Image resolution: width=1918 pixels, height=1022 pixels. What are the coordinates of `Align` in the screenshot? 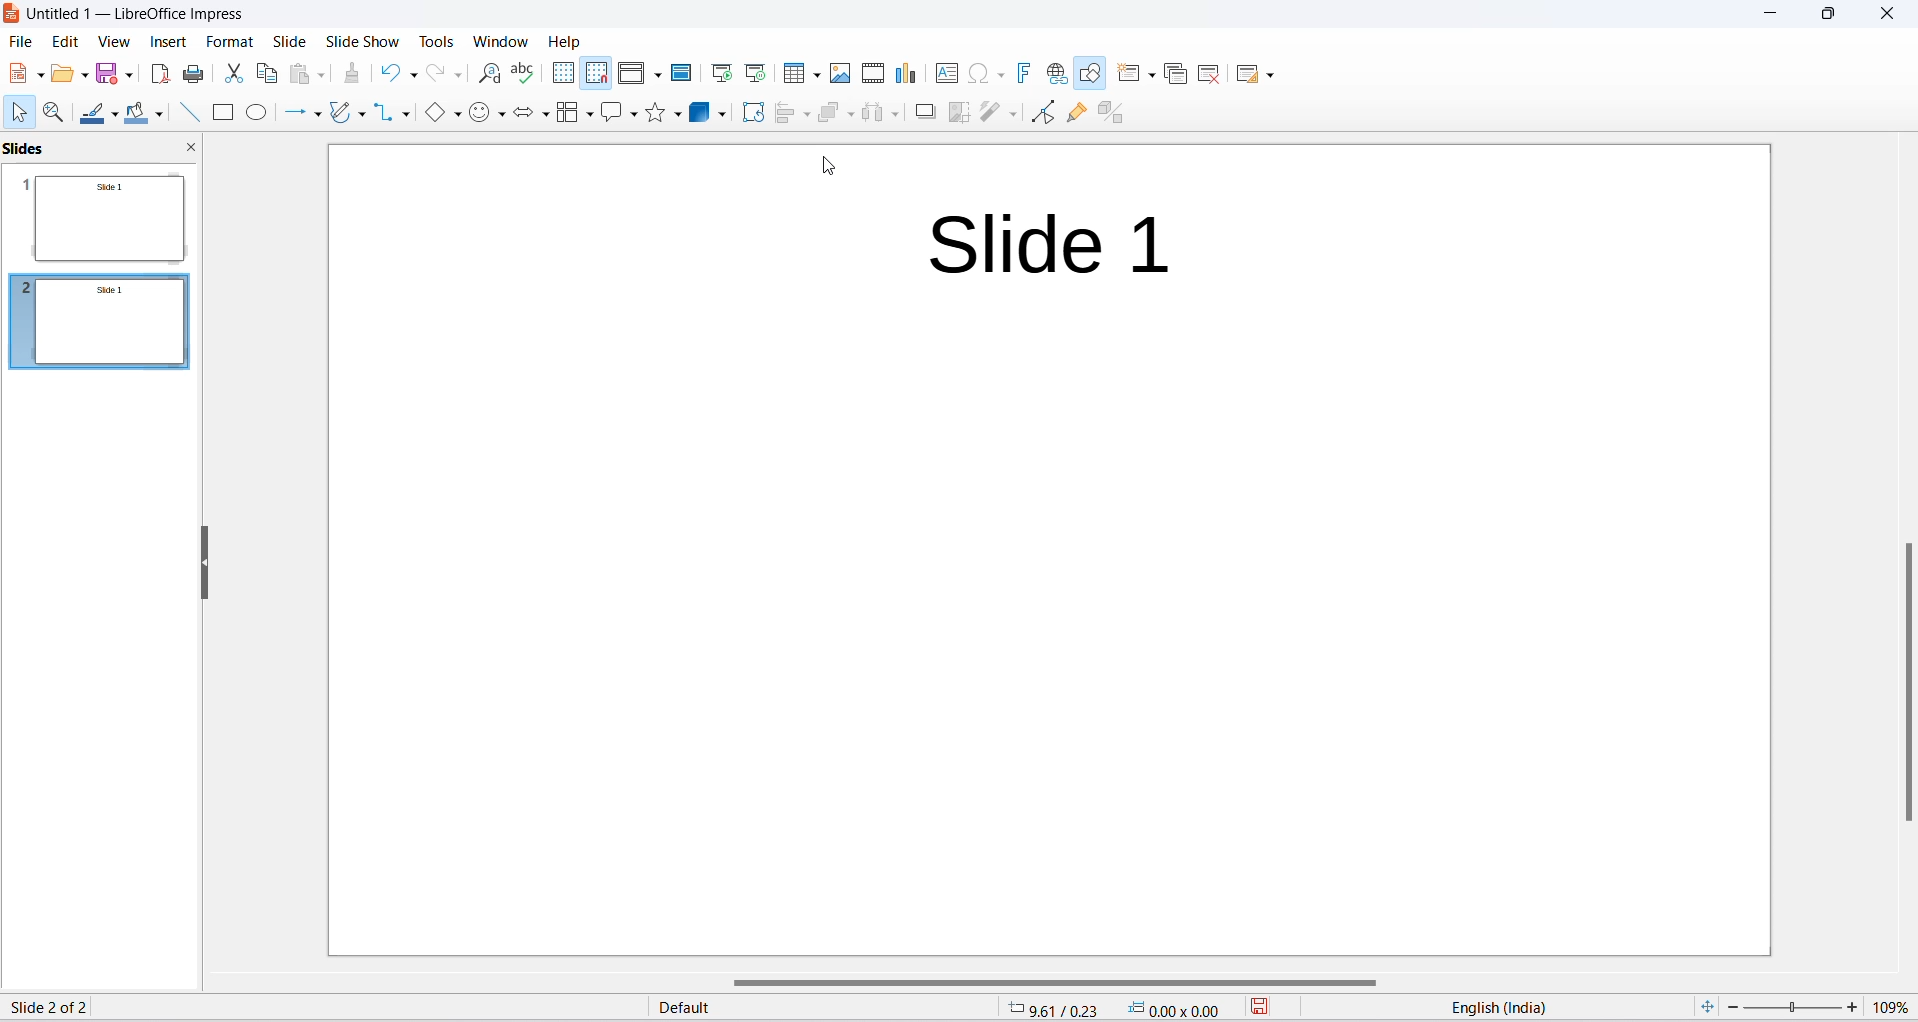 It's located at (793, 115).